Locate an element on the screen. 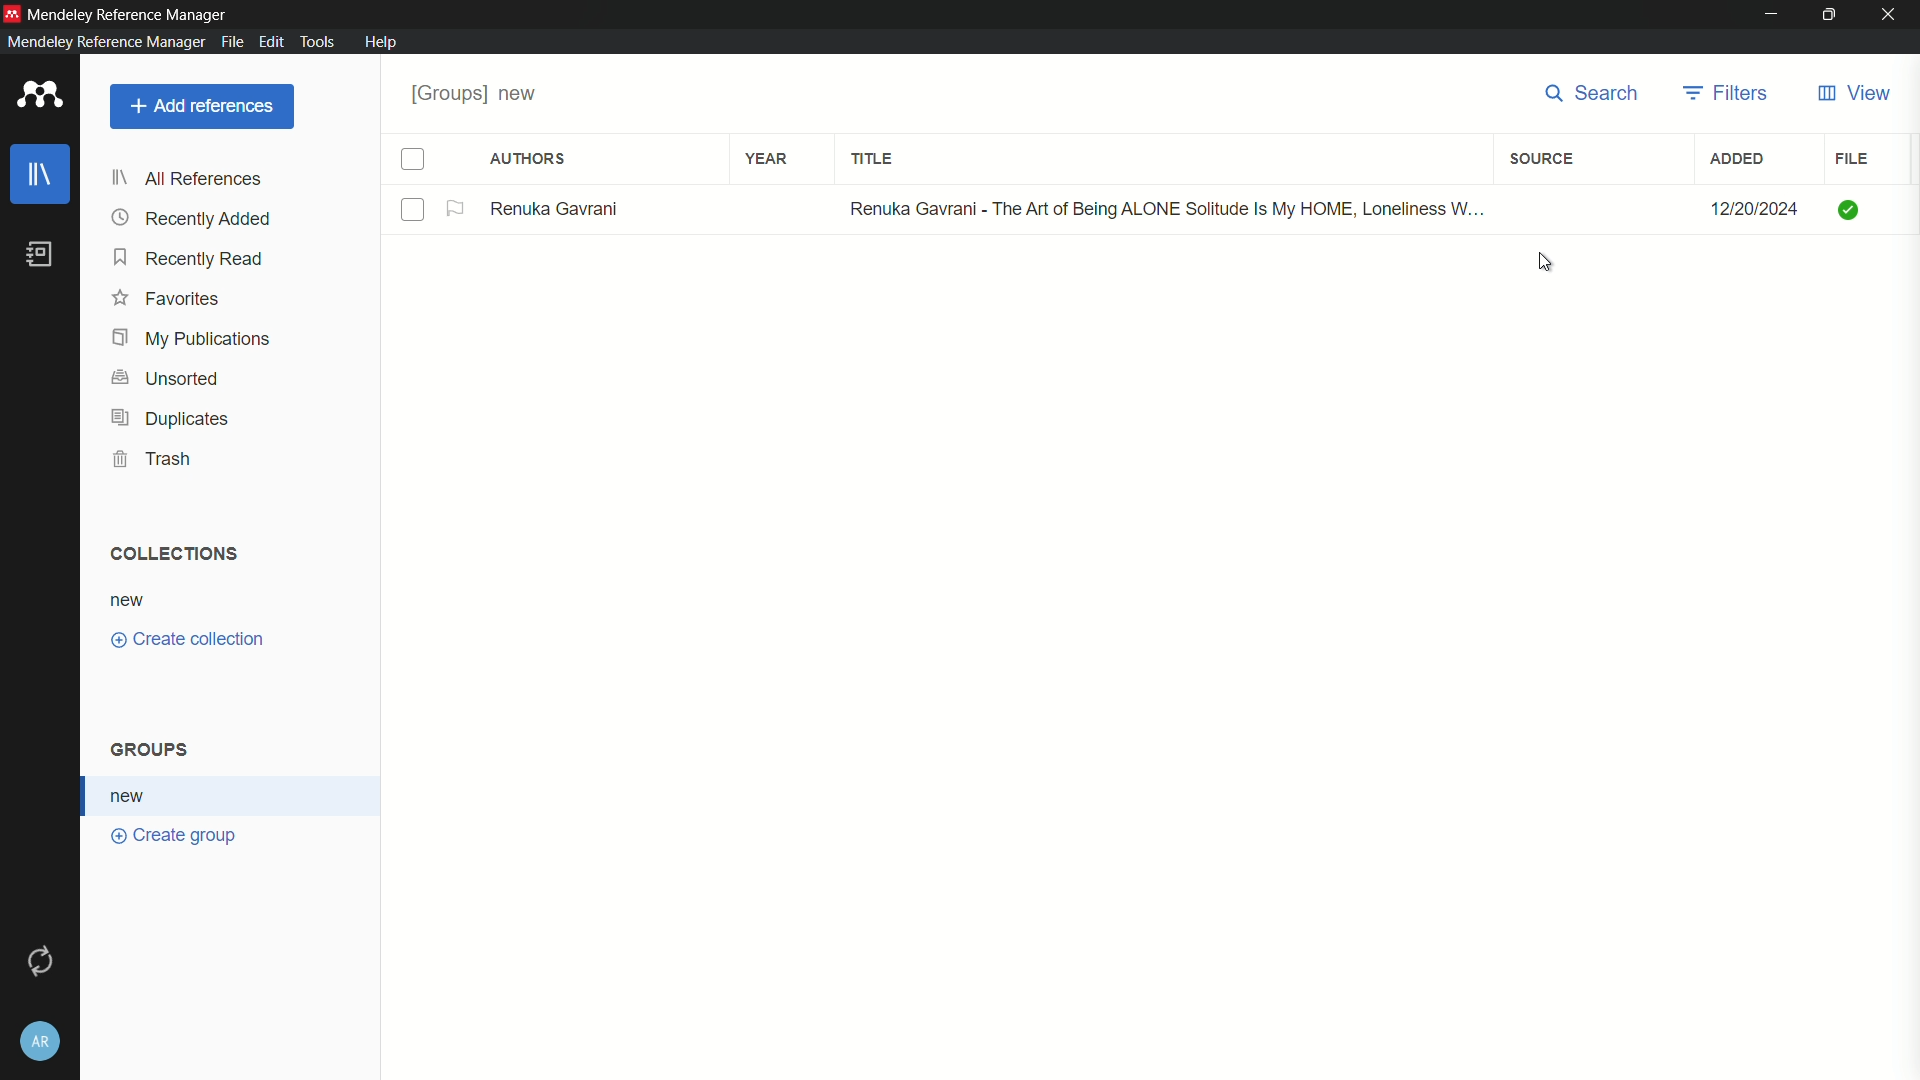 Image resolution: width=1920 pixels, height=1080 pixels. groups is located at coordinates (154, 751).